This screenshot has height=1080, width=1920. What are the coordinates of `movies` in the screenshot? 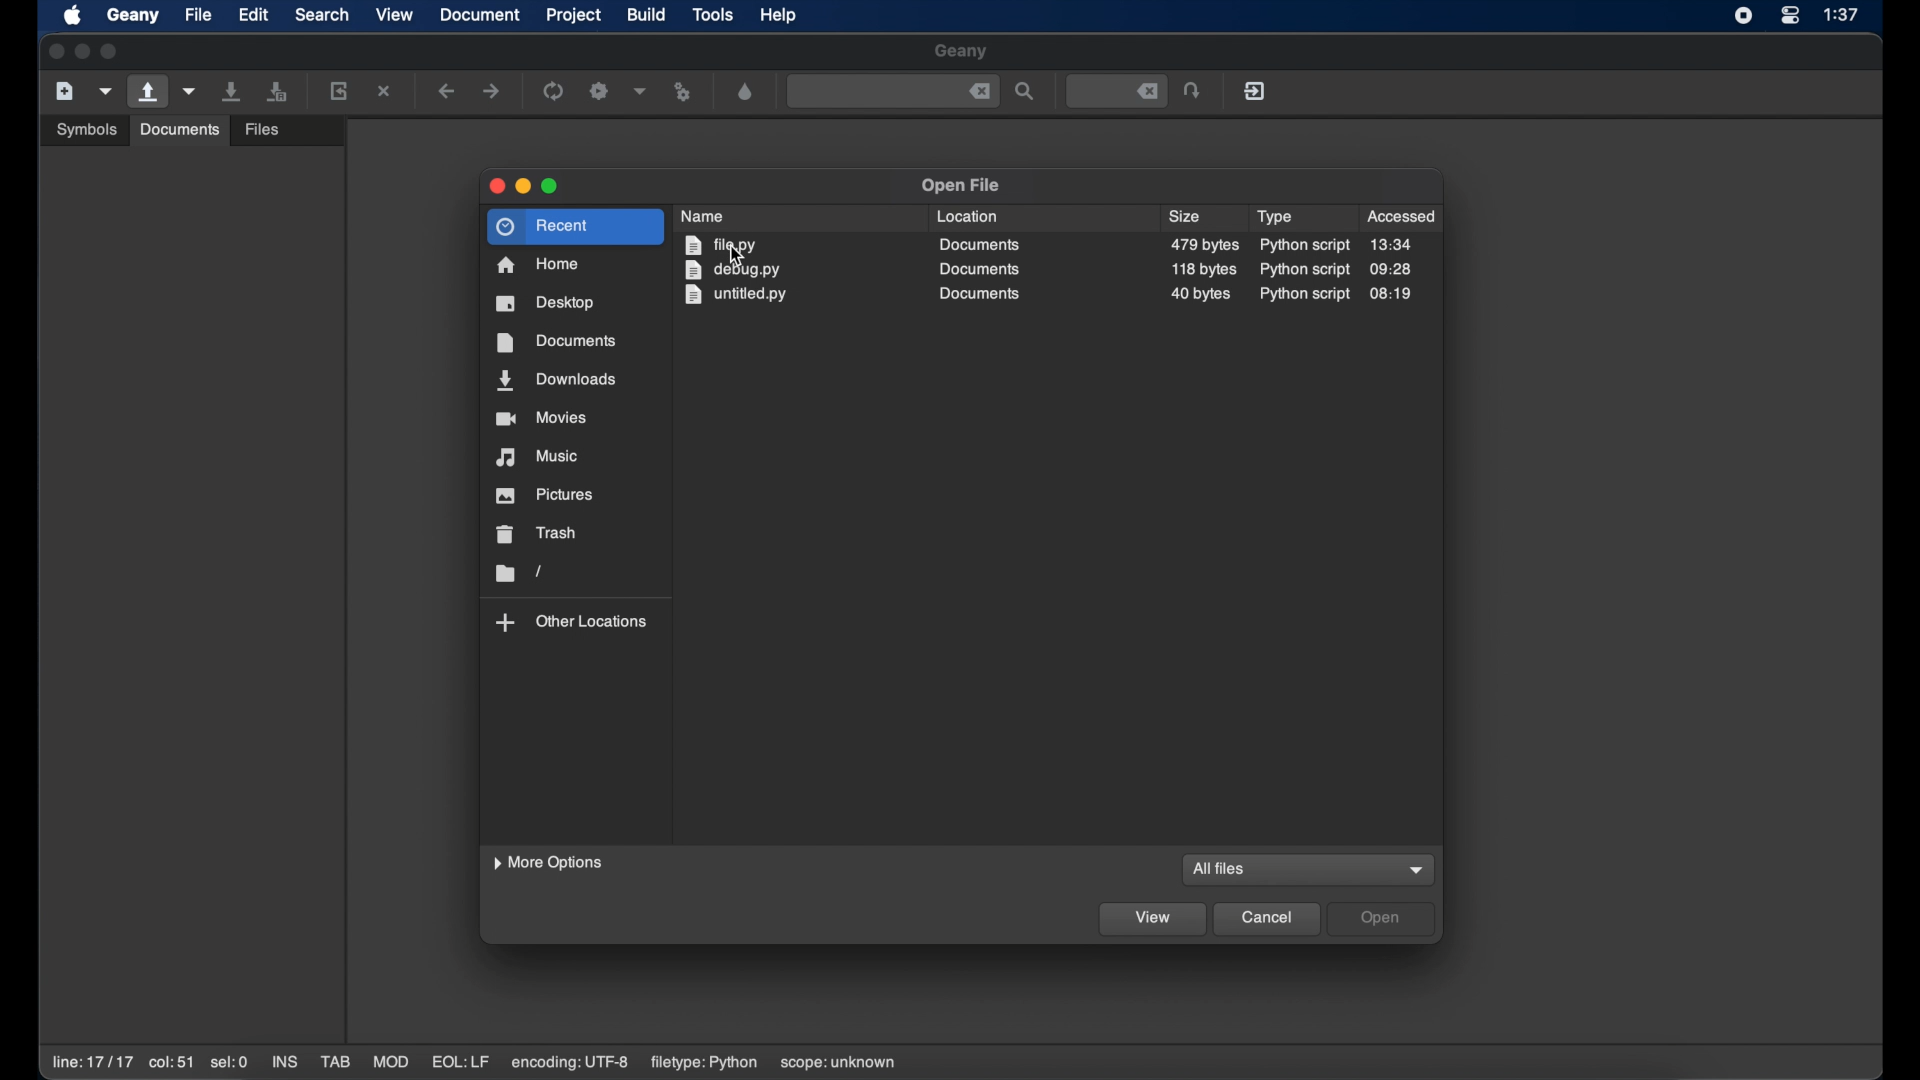 It's located at (541, 418).